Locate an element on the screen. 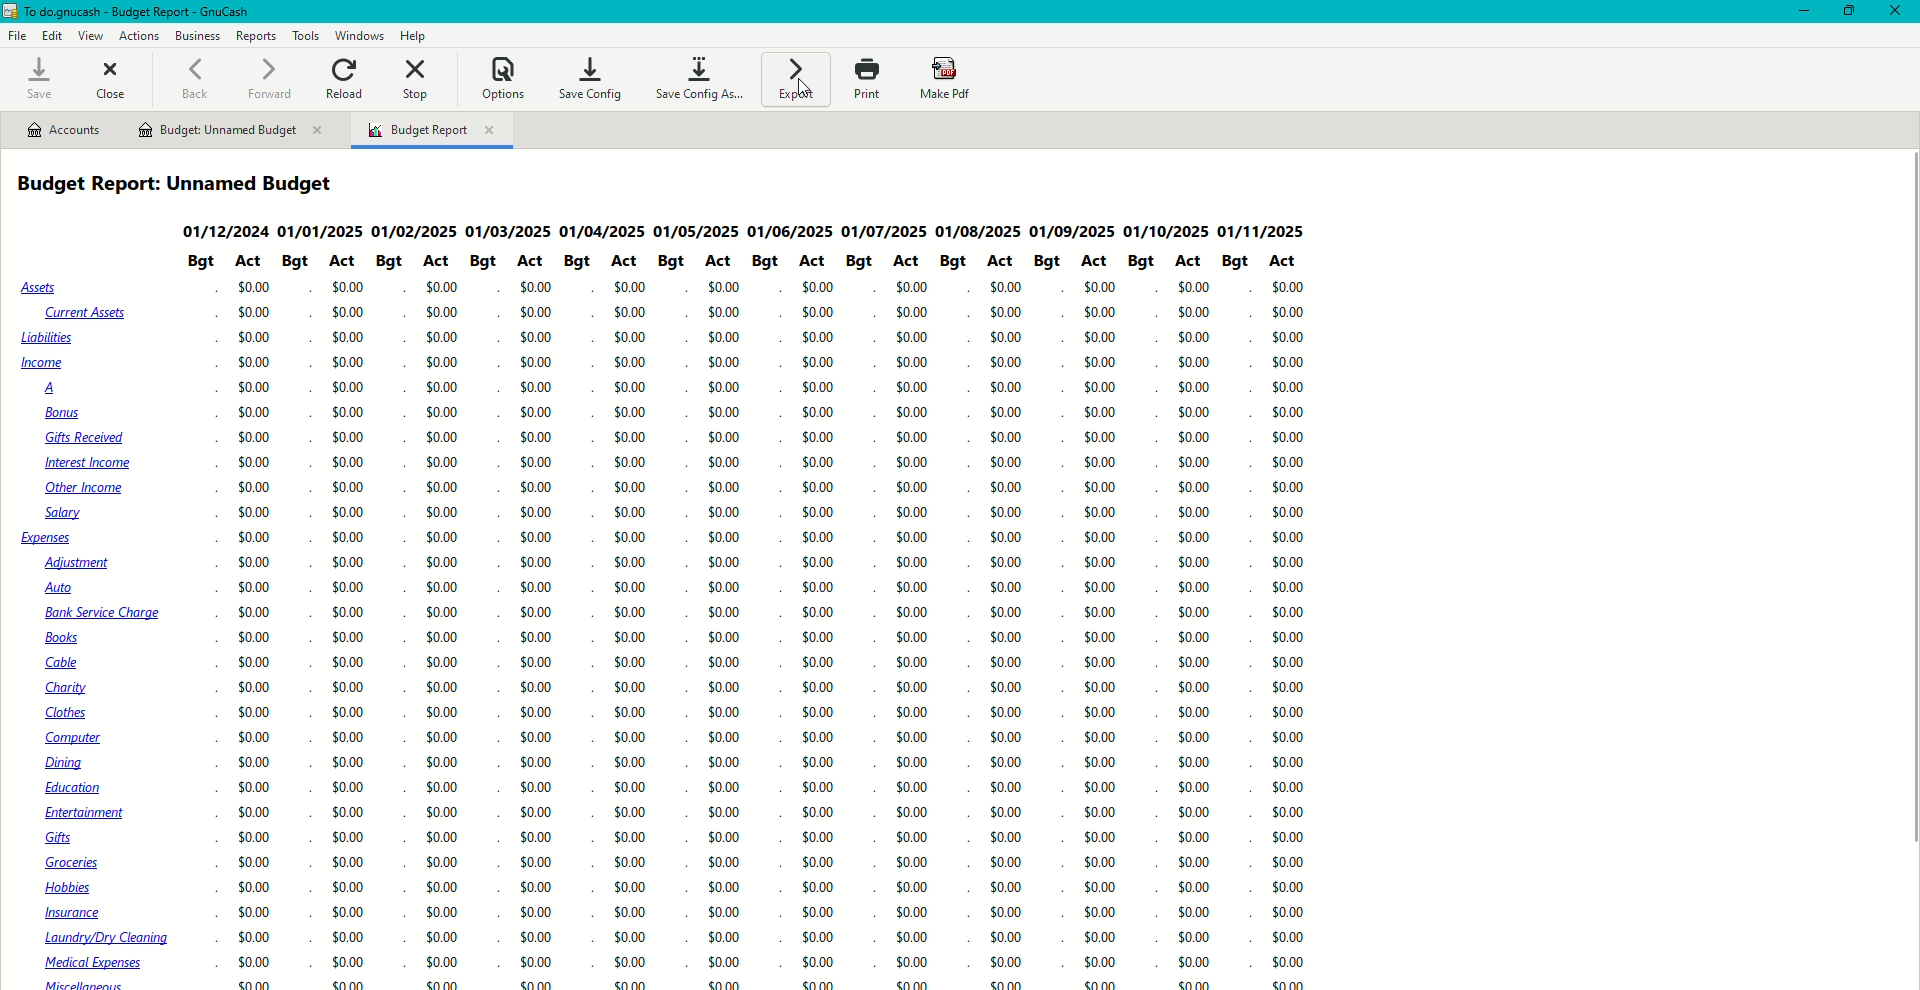  $0.00 is located at coordinates (626, 840).